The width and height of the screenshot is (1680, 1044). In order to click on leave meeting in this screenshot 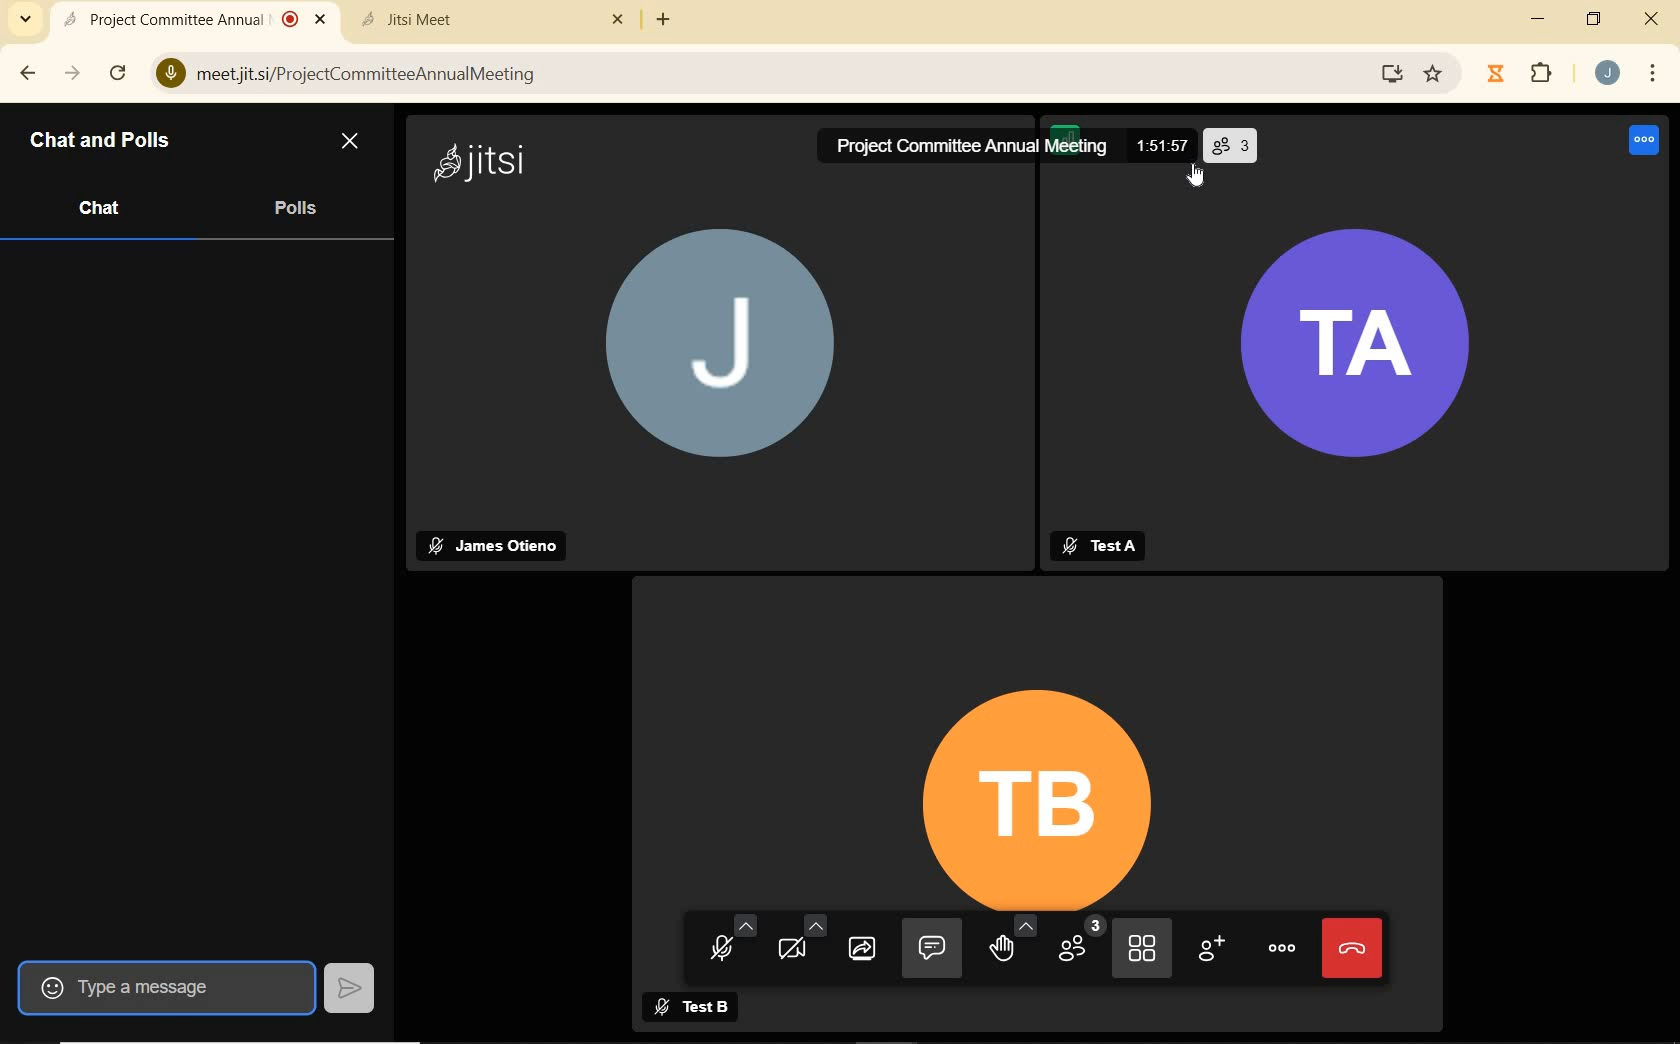, I will do `click(1355, 946)`.